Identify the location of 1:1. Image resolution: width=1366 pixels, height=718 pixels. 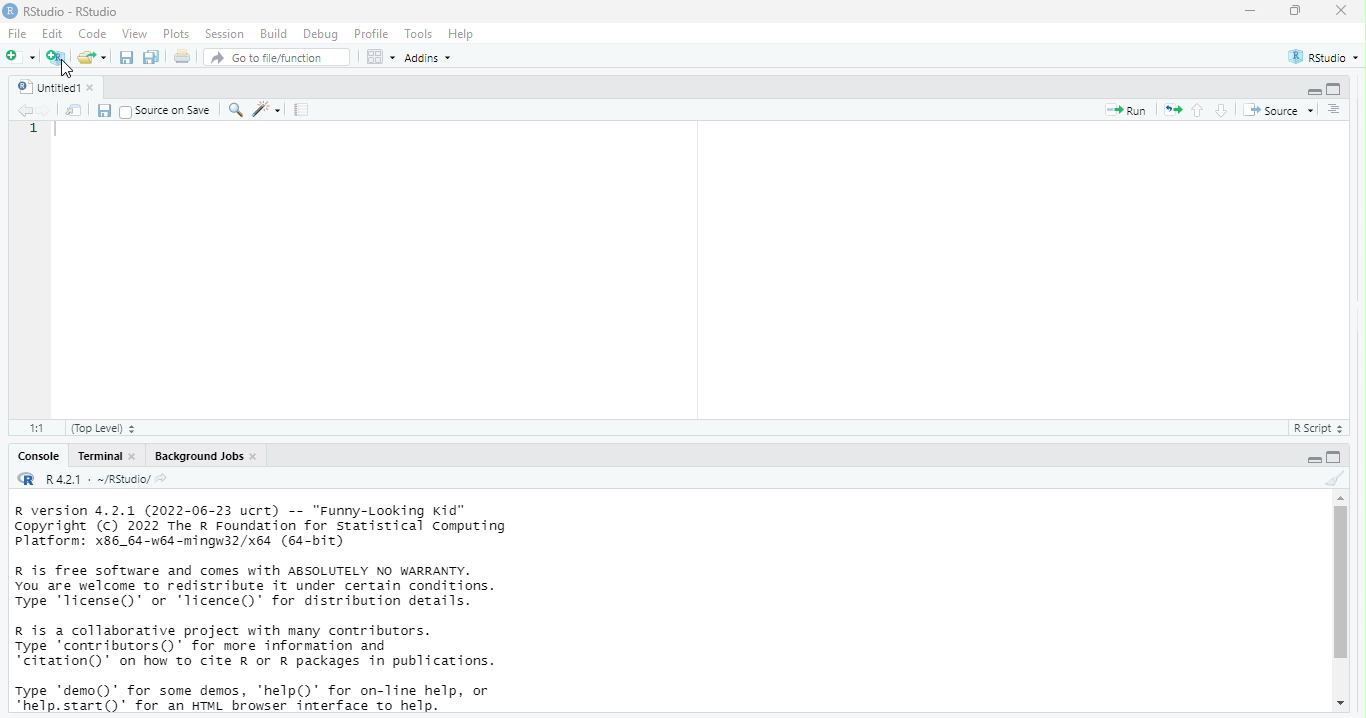
(30, 426).